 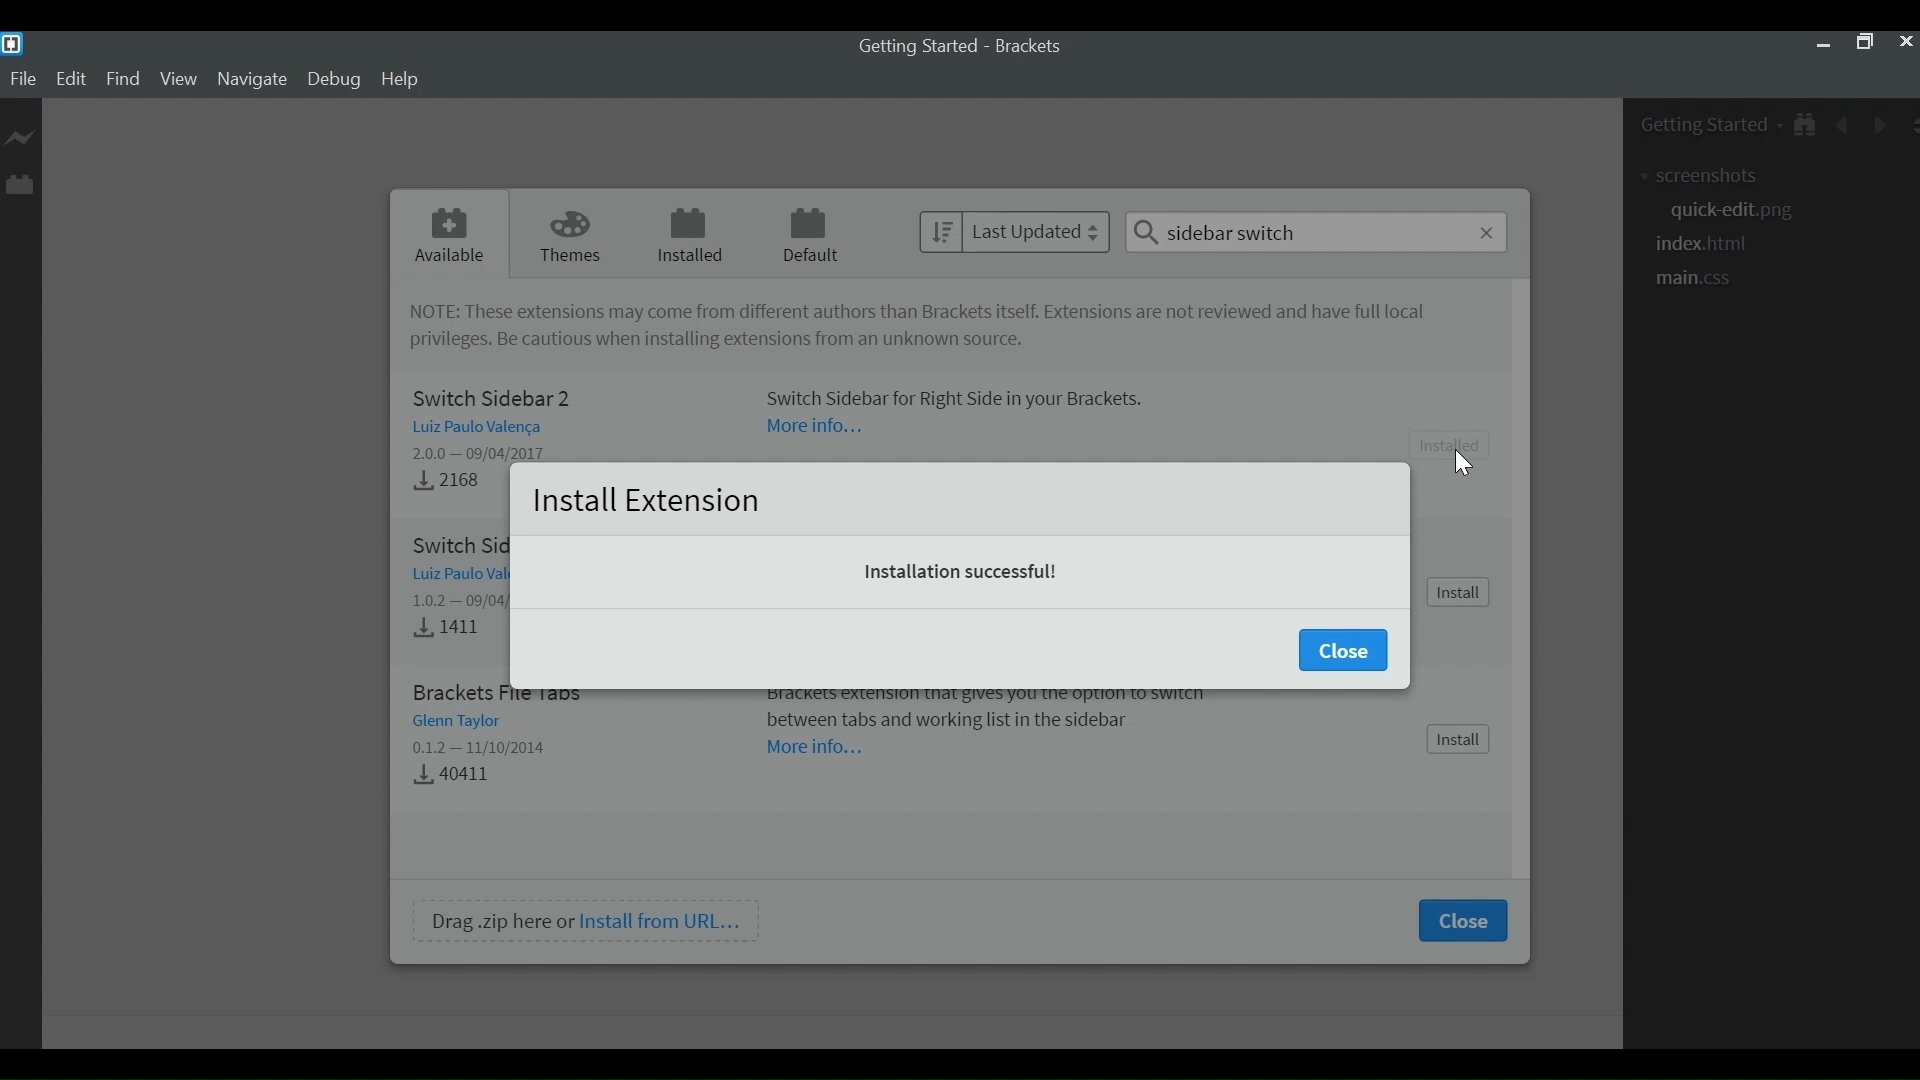 What do you see at coordinates (12, 43) in the screenshot?
I see `Brackets Desktop icon` at bounding box center [12, 43].